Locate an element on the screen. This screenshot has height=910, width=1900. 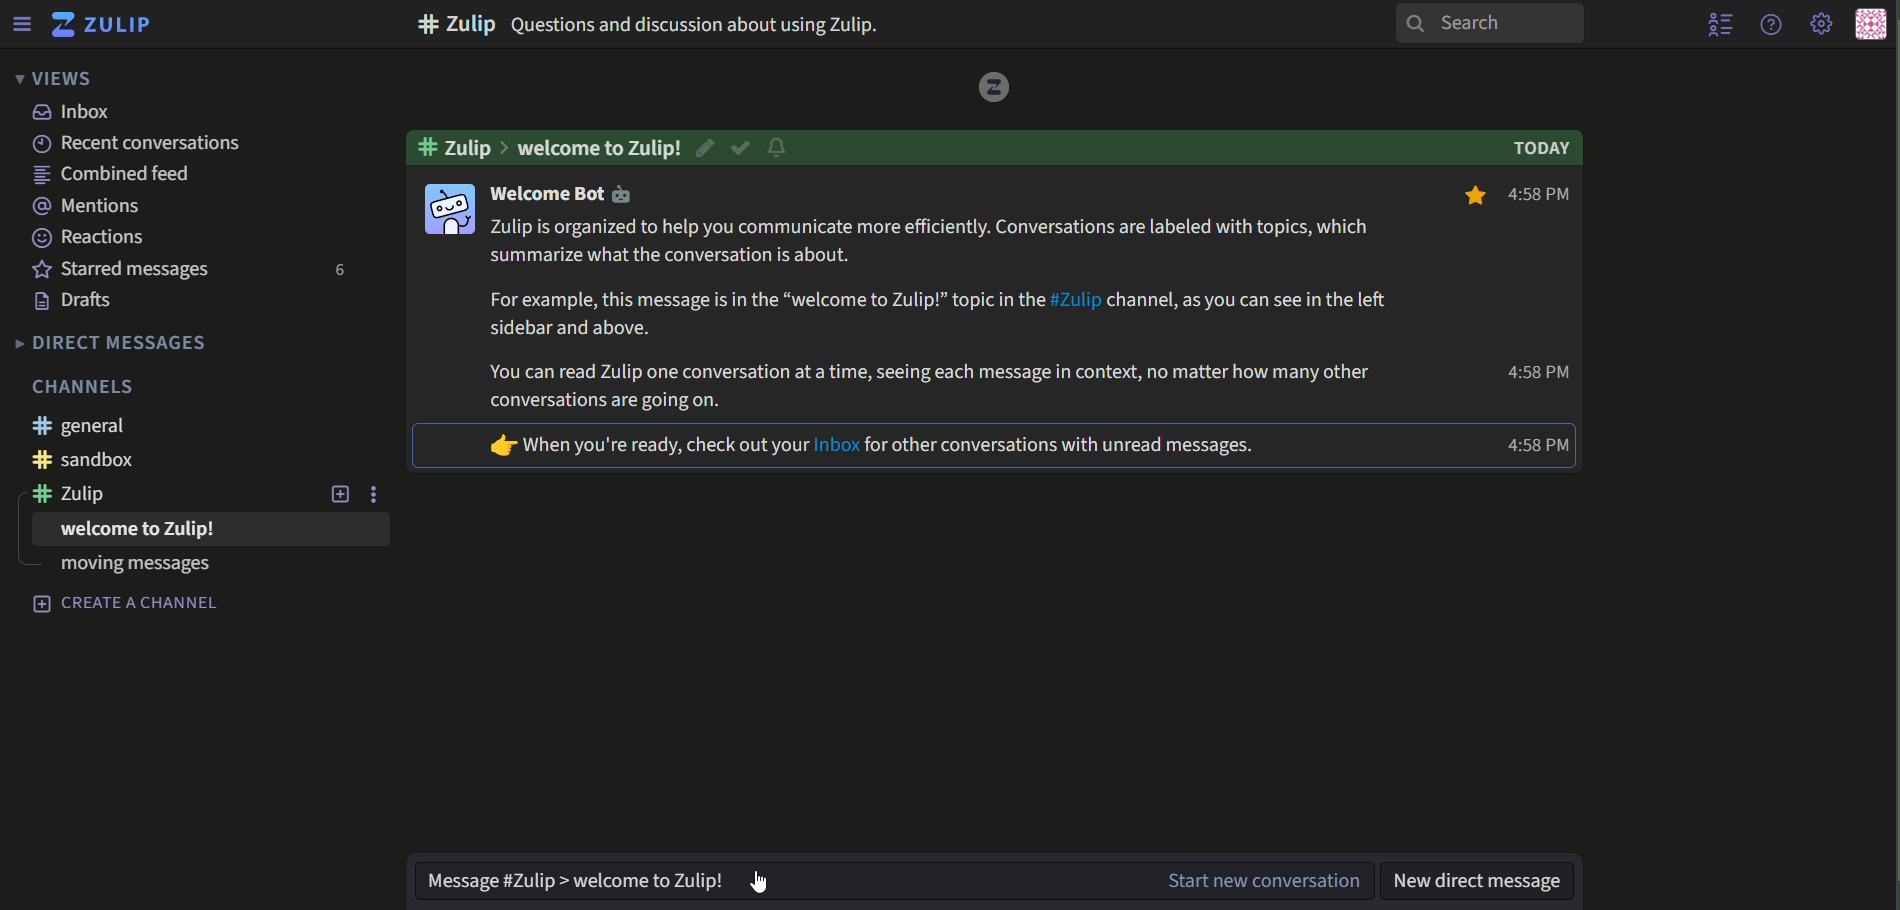
user list is located at coordinates (1720, 23).